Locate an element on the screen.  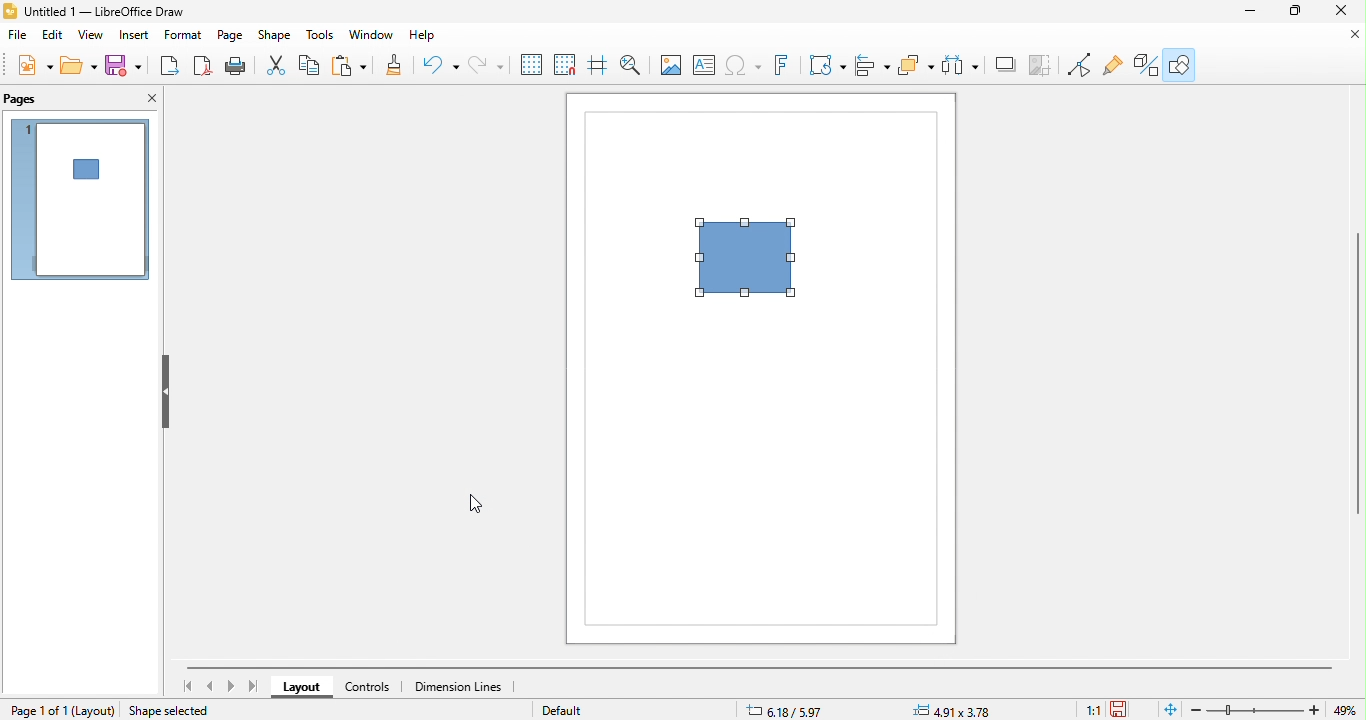
text box is located at coordinates (704, 66).